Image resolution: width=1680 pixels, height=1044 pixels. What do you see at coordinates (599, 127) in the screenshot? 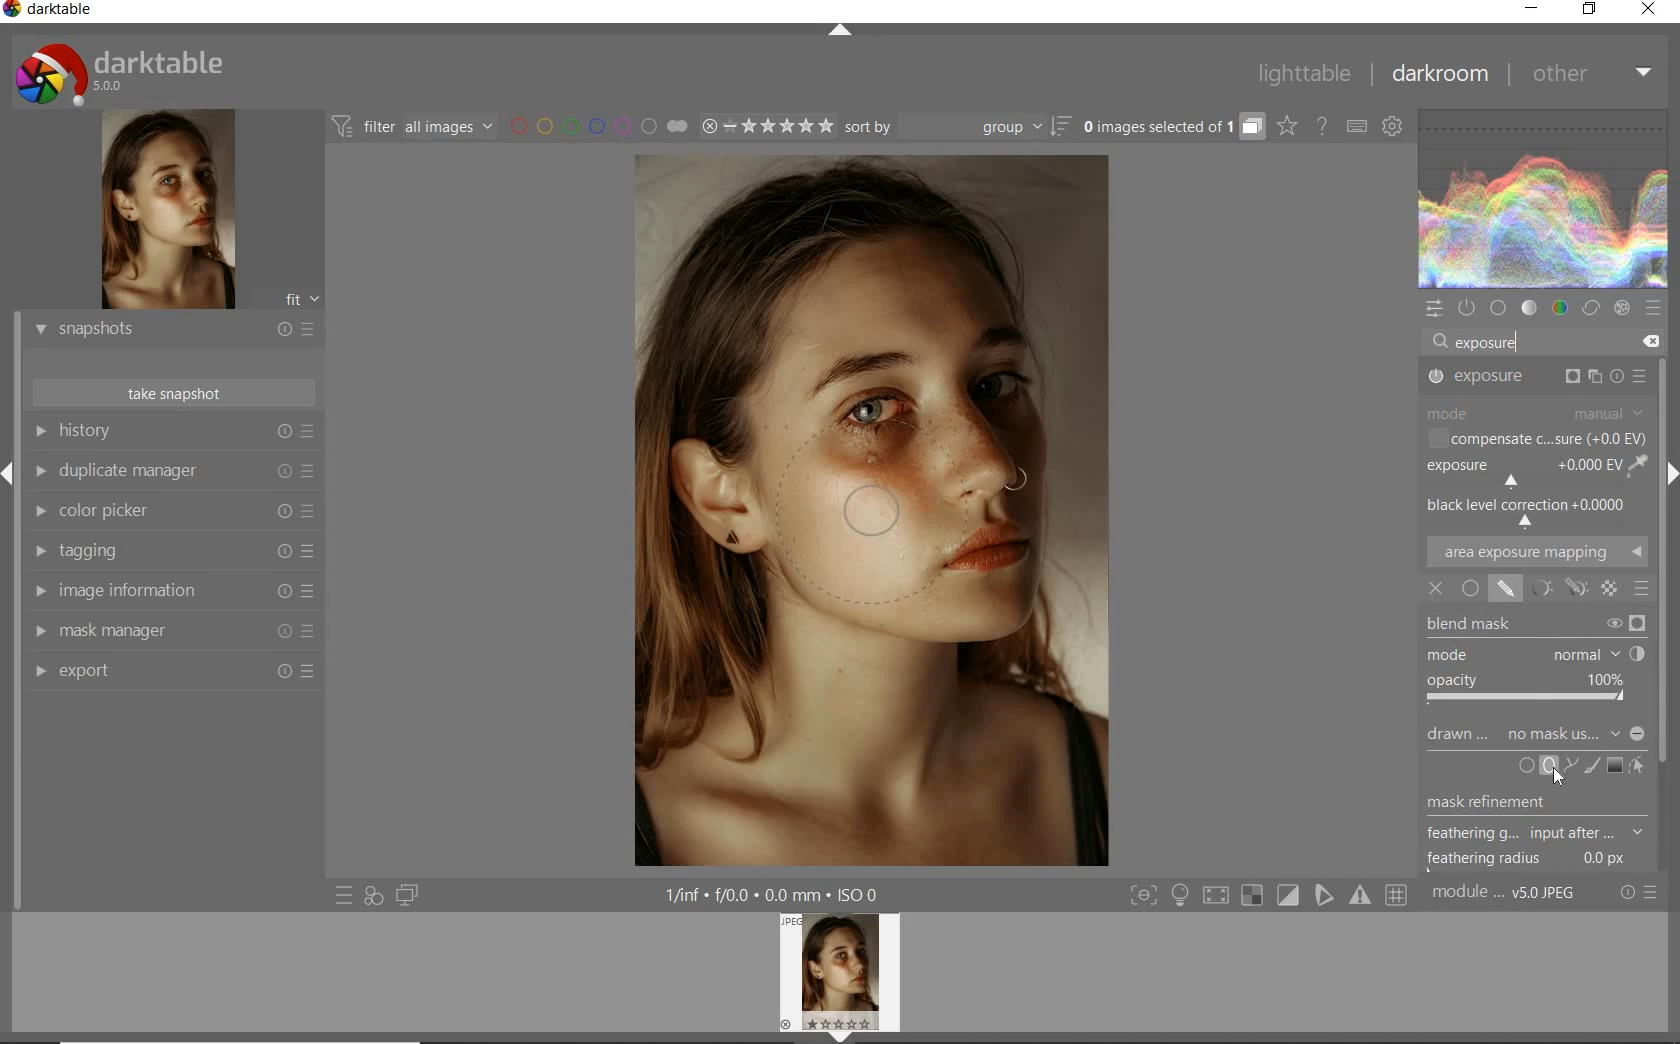
I see `filter by image color` at bounding box center [599, 127].